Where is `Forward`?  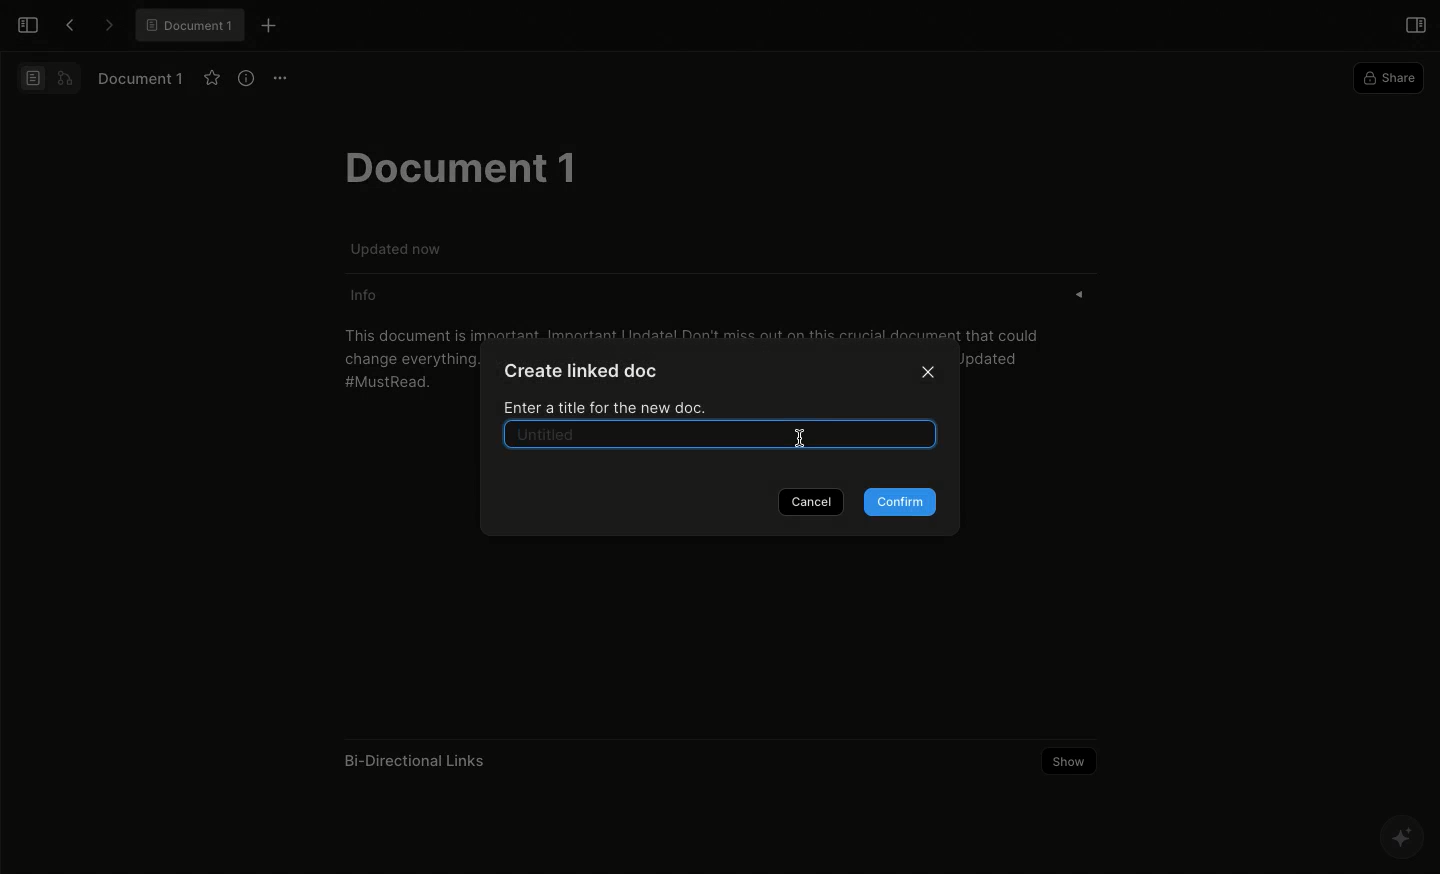
Forward is located at coordinates (107, 25).